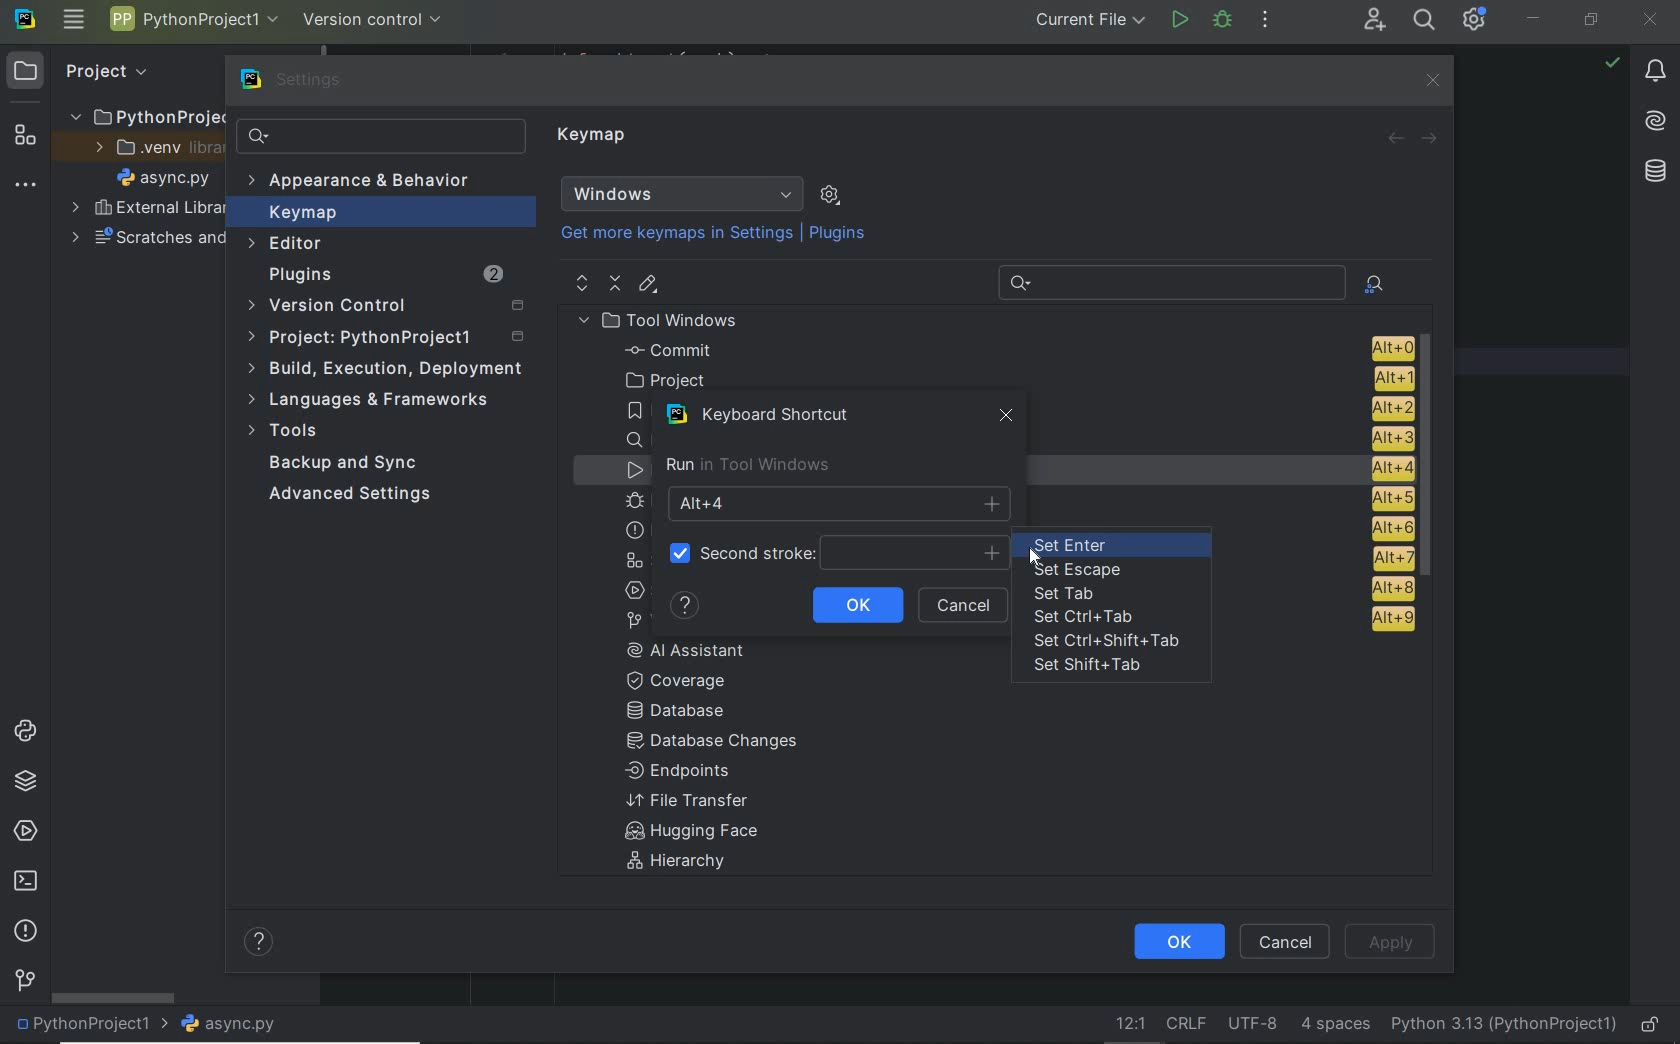 This screenshot has height=1044, width=1680. I want to click on services, so click(22, 832).